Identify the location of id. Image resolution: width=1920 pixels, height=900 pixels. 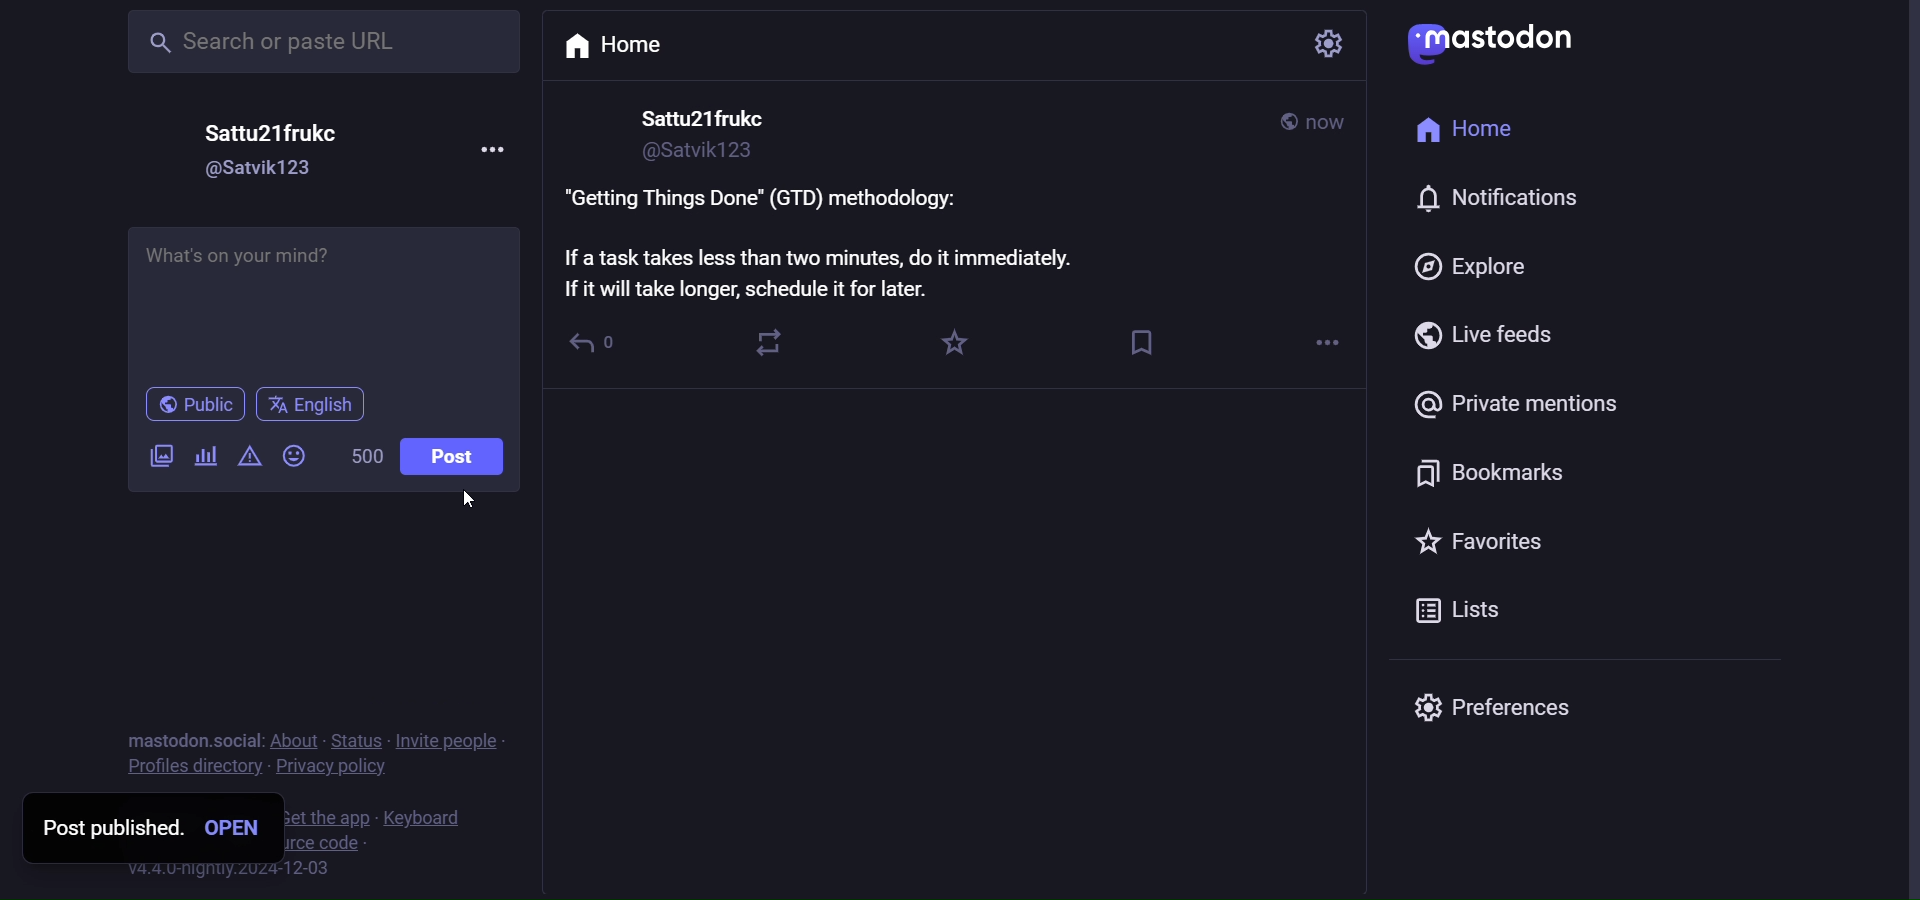
(268, 169).